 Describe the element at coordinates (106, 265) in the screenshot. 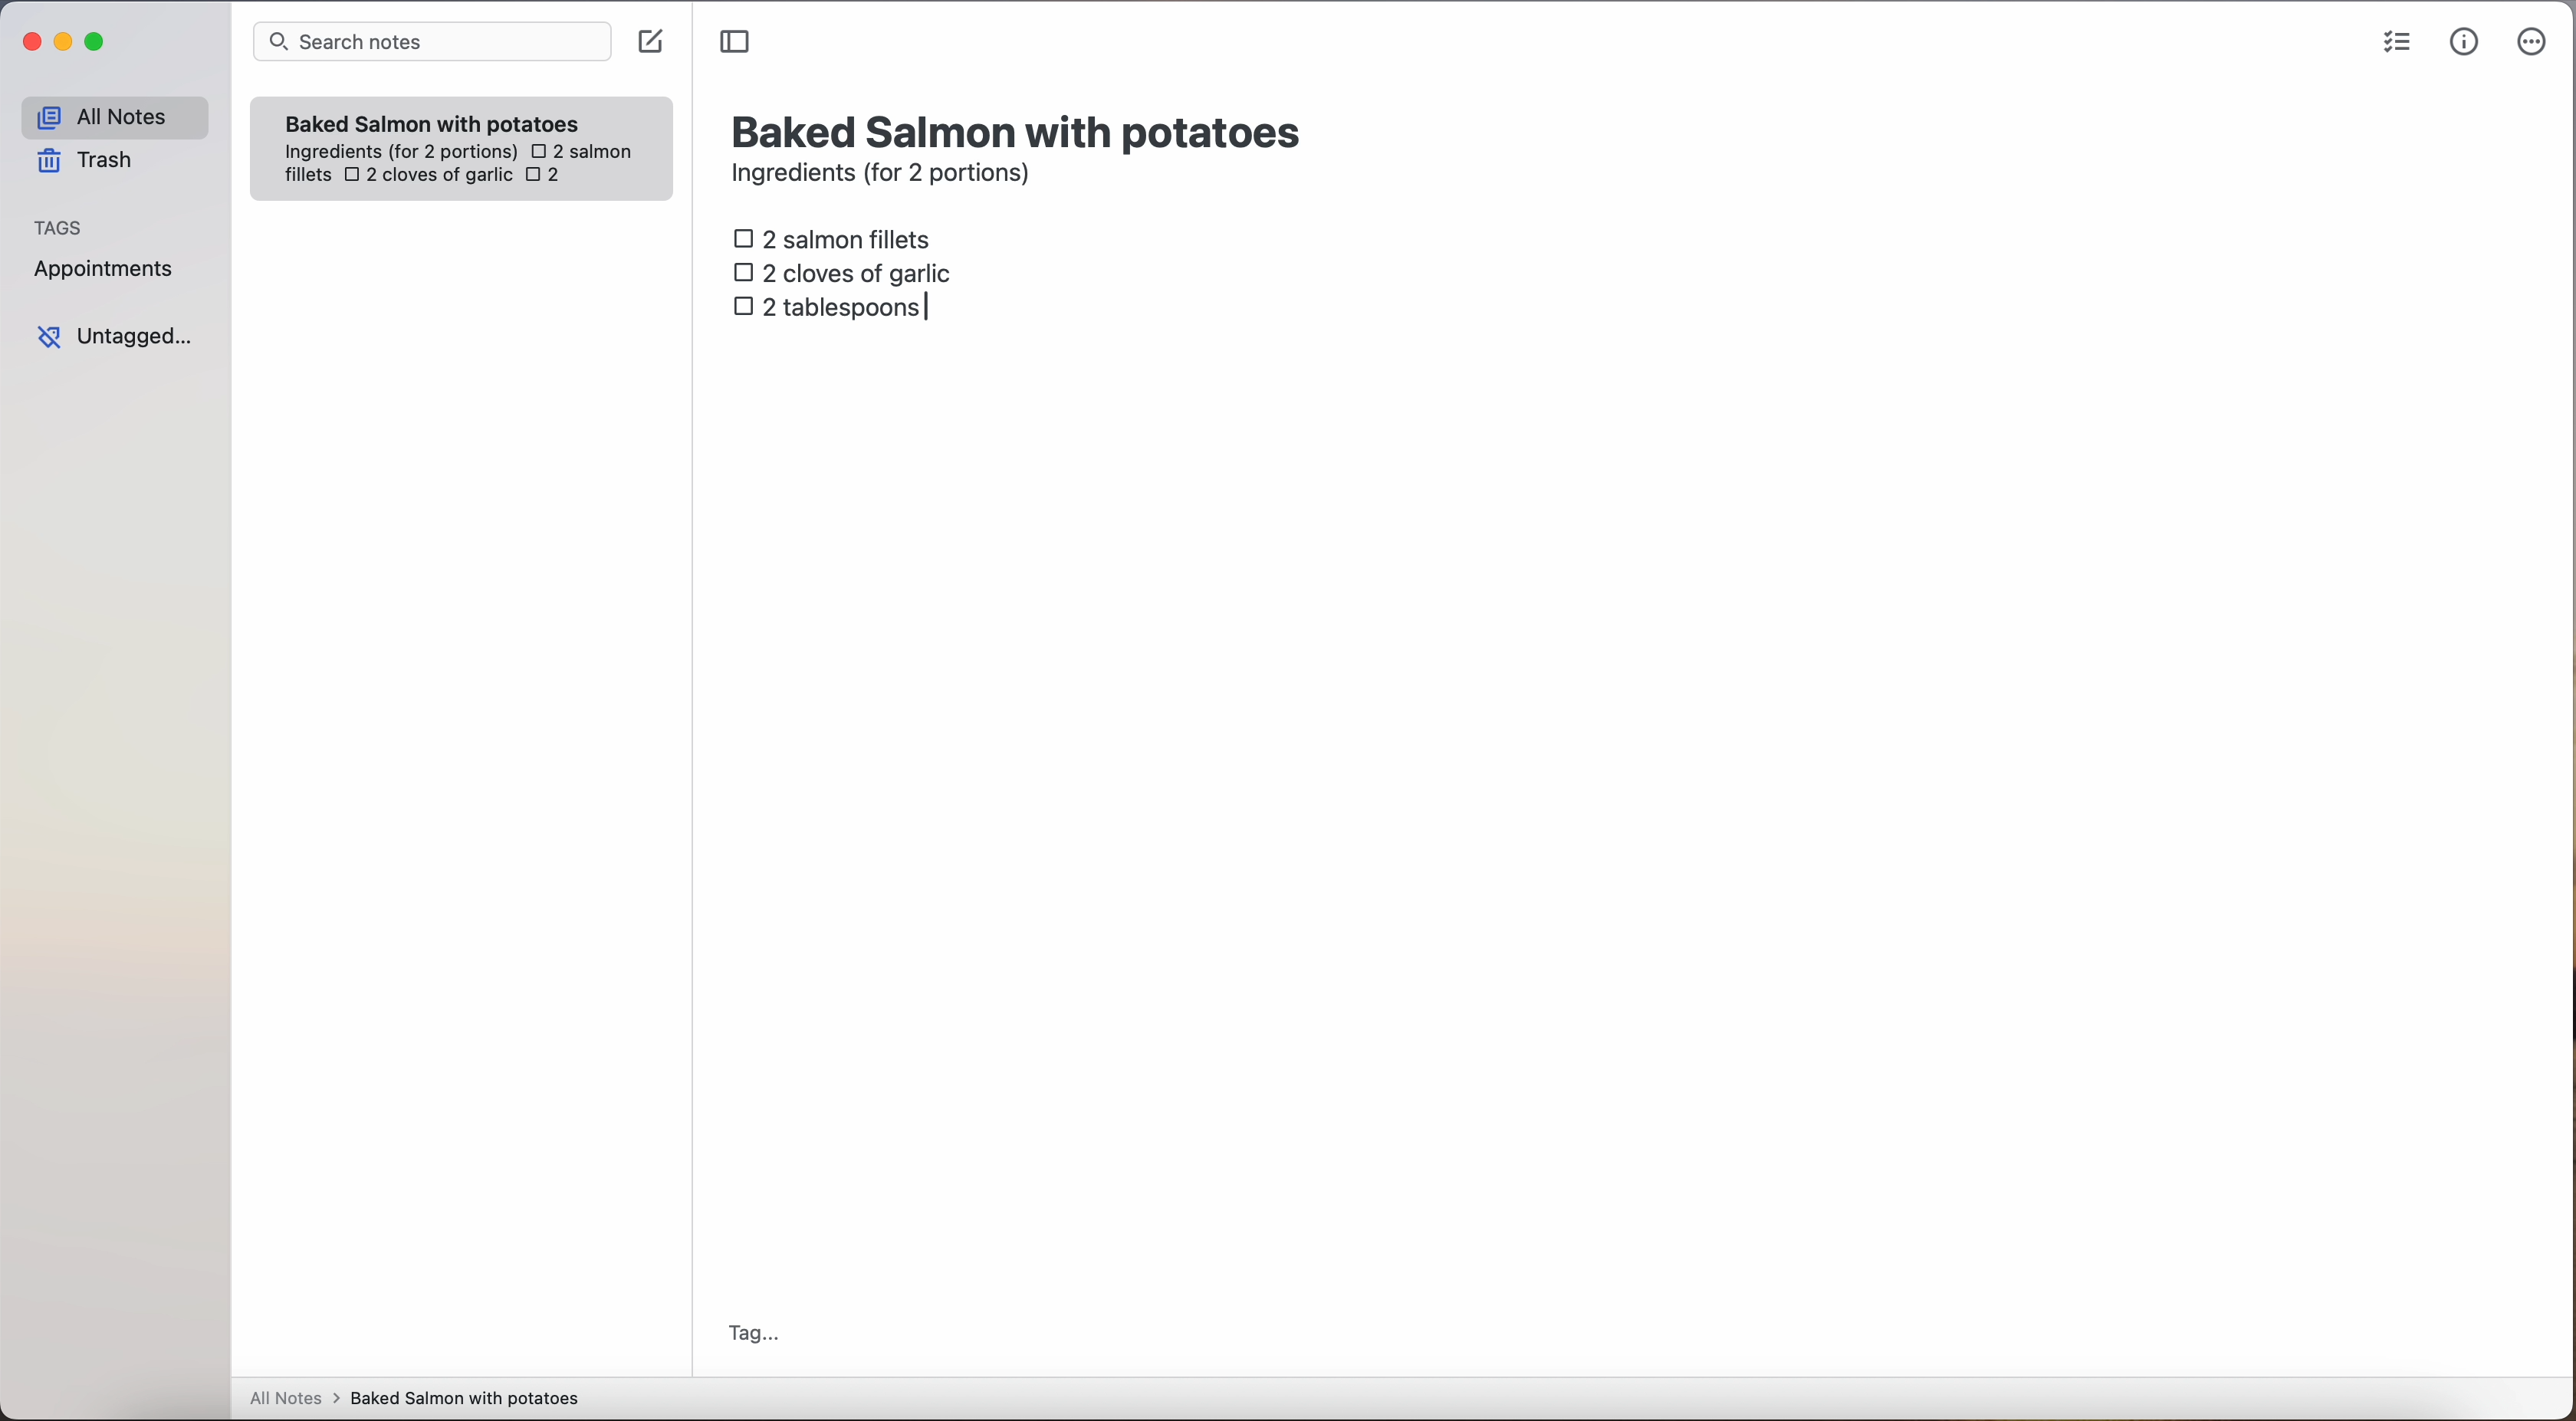

I see `appointments tag` at that location.